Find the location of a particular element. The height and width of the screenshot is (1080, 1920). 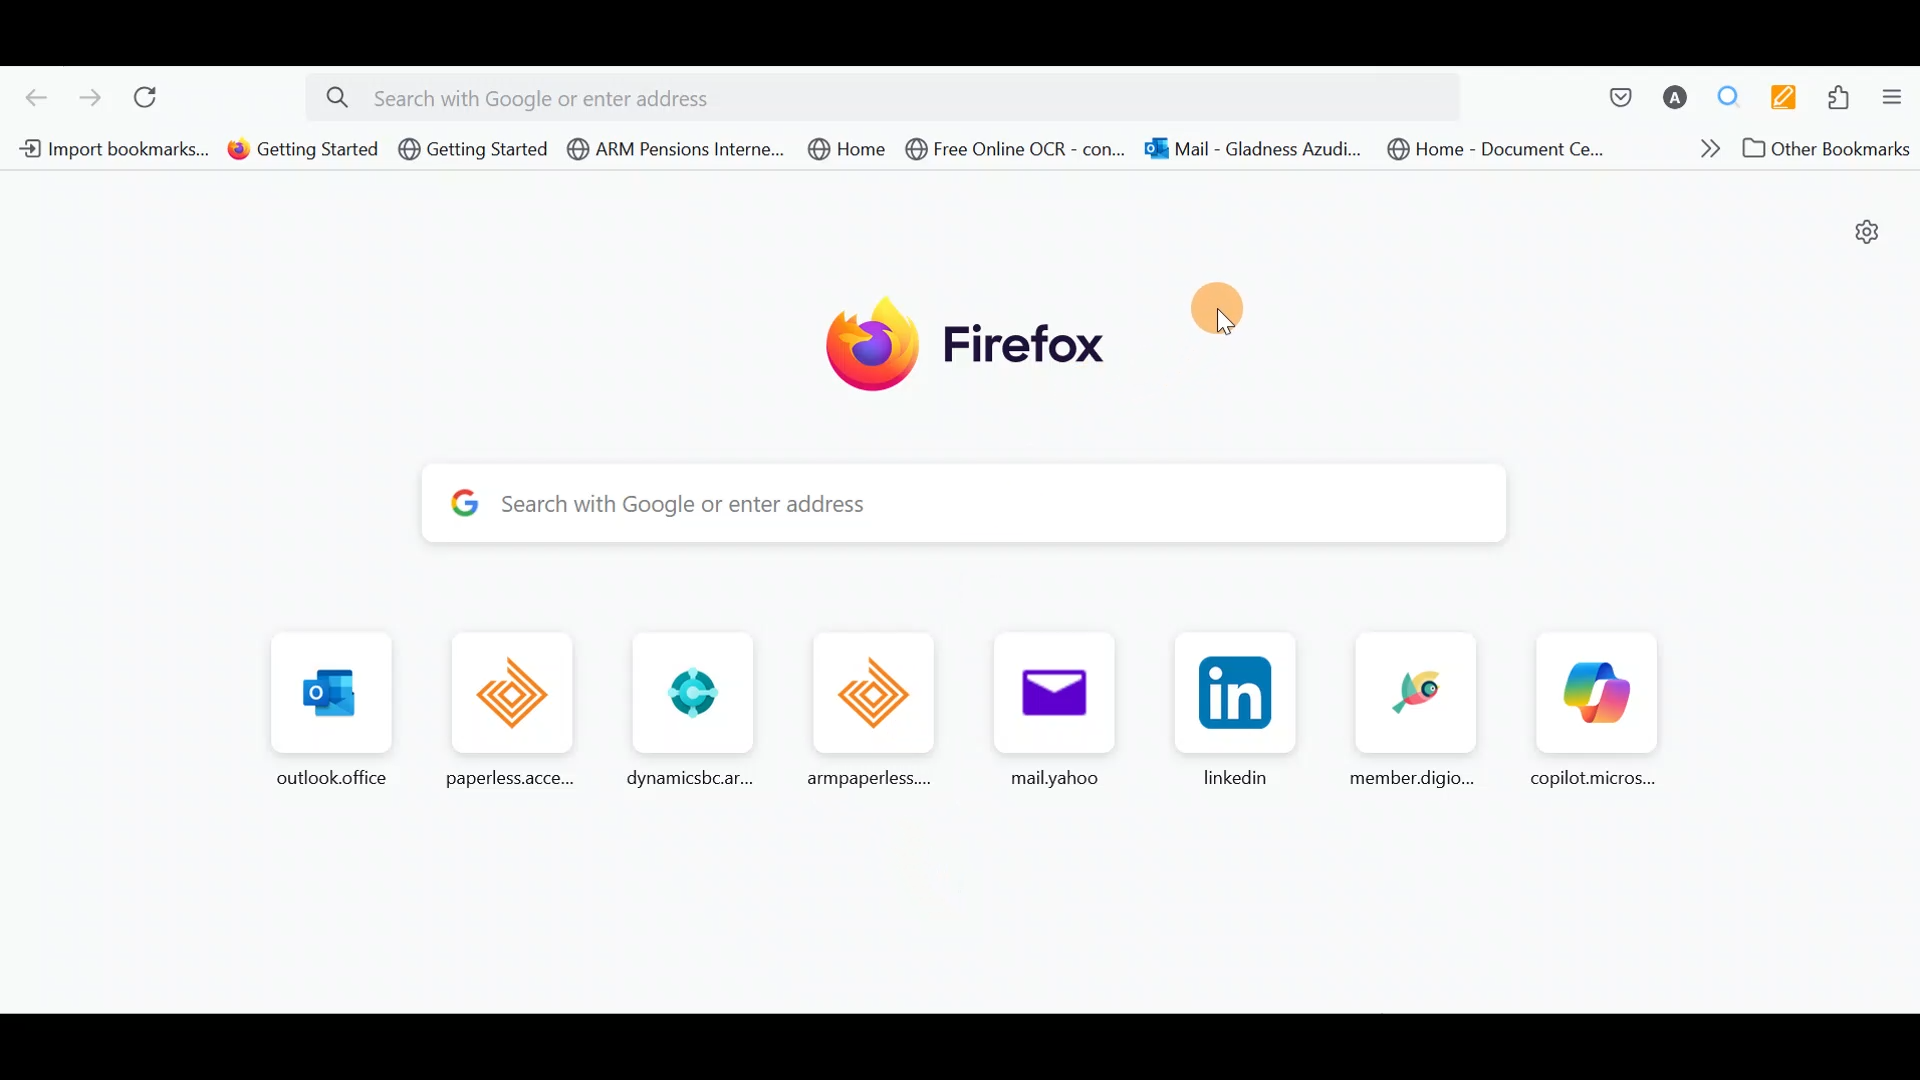

Firefox logo is located at coordinates (968, 338).